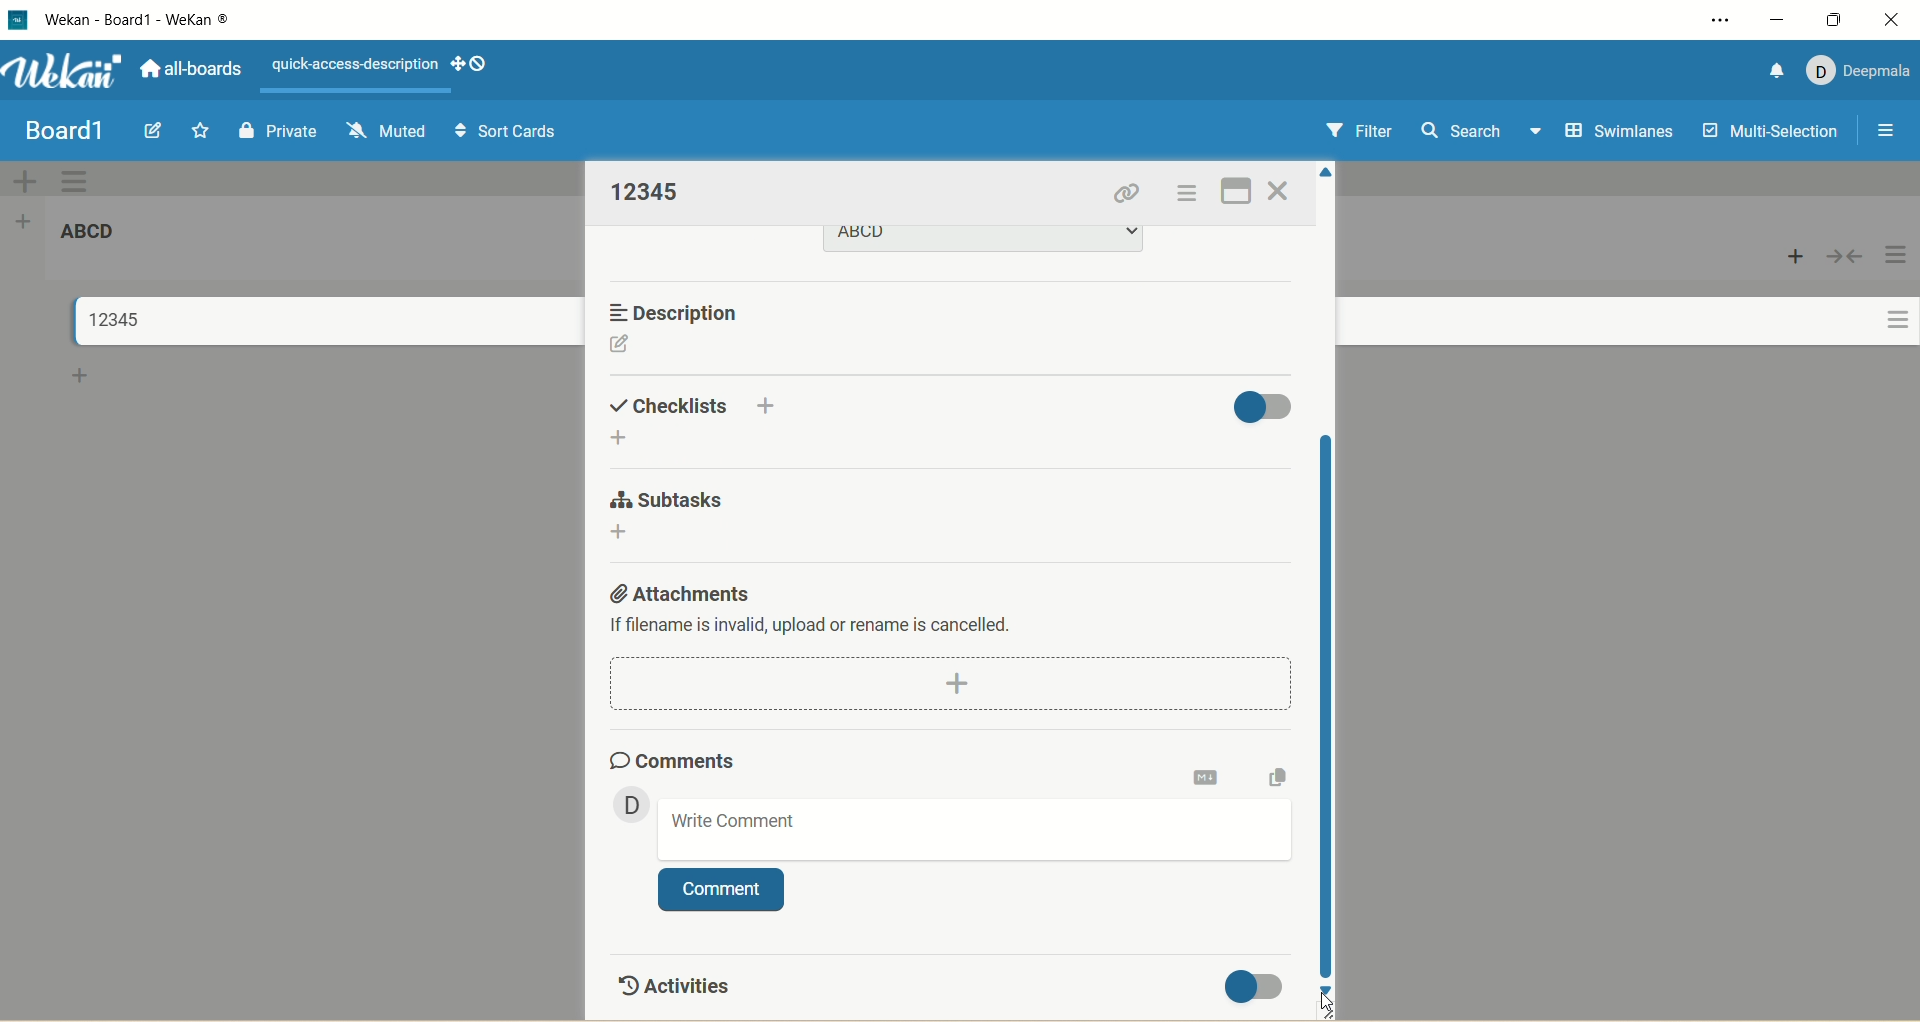 The width and height of the screenshot is (1920, 1022). I want to click on text, so click(356, 65).